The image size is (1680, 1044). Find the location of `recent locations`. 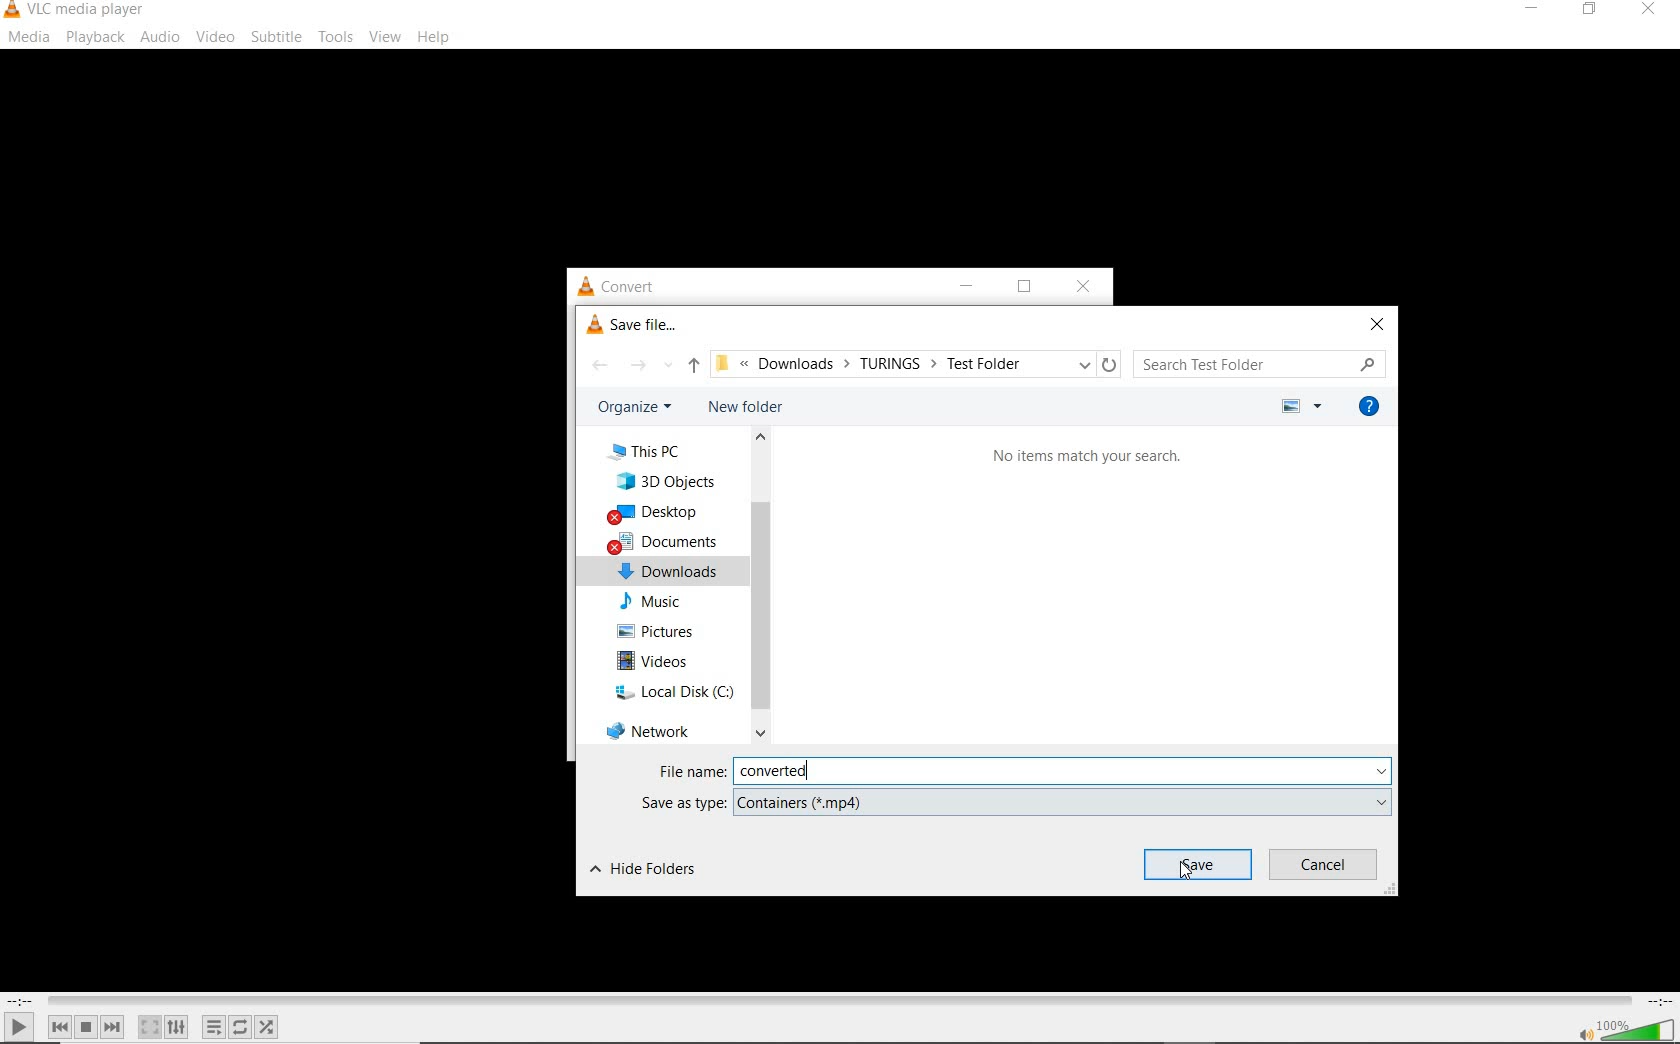

recent locations is located at coordinates (667, 363).